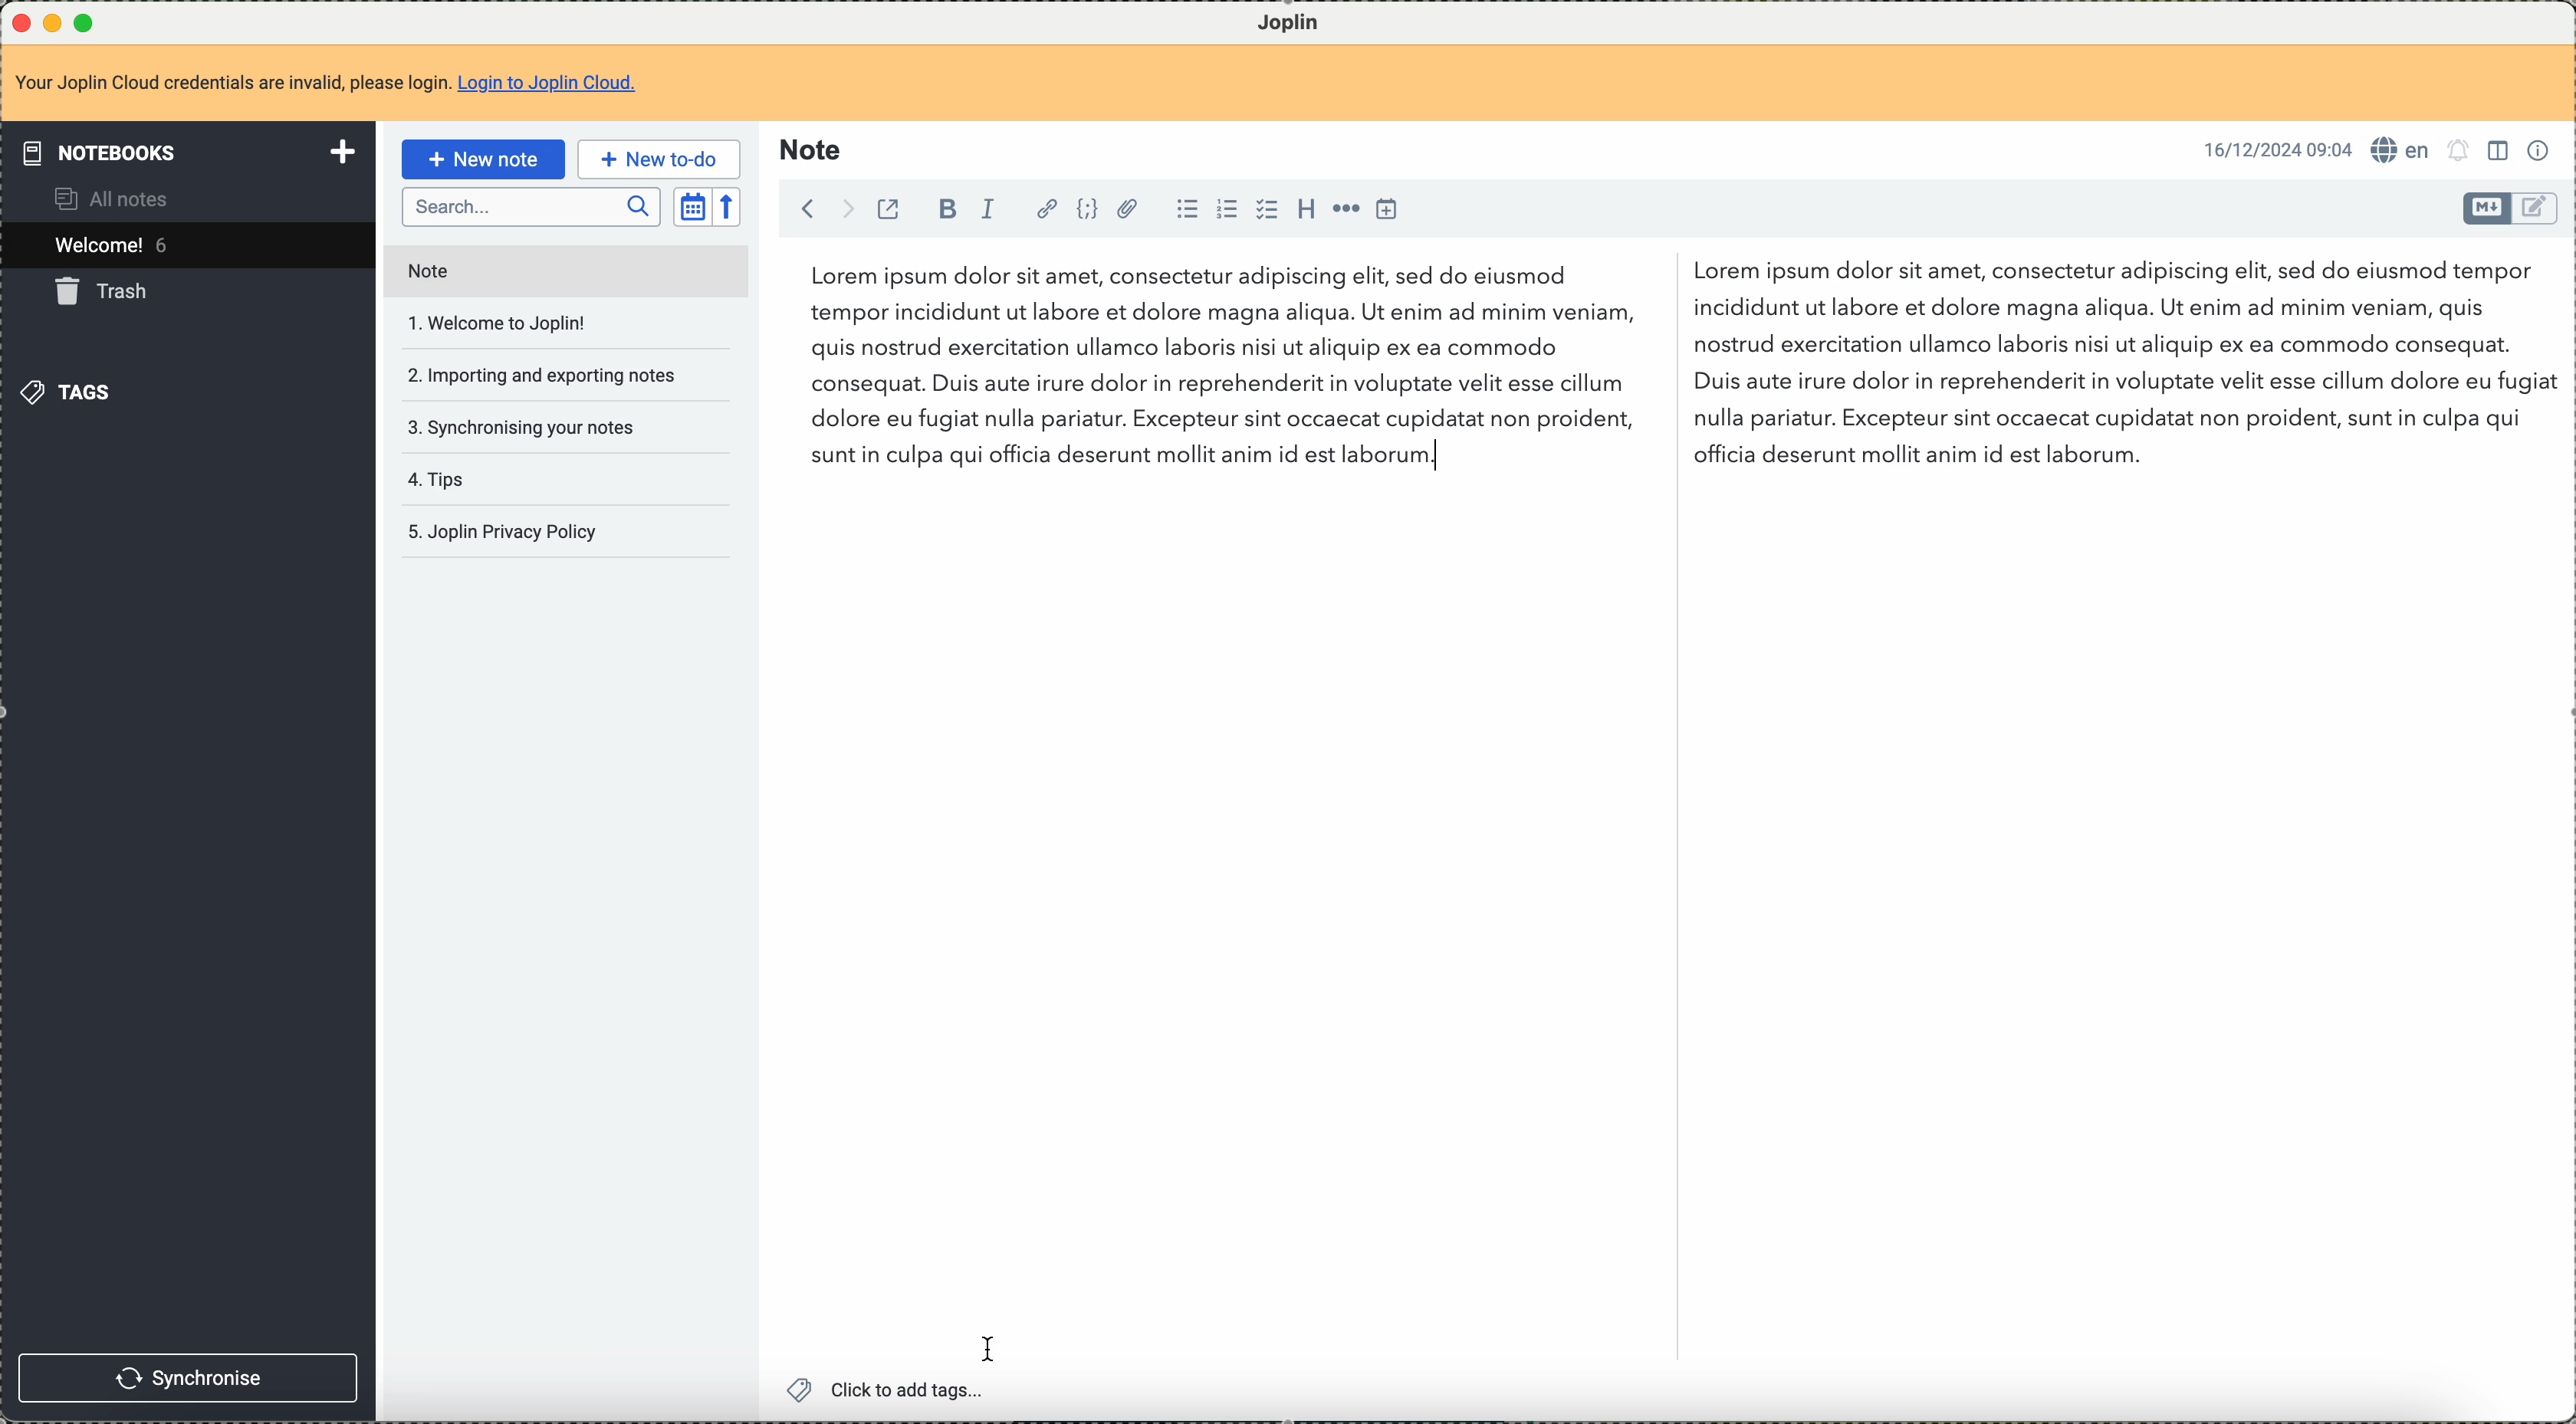 The image size is (2576, 1424). I want to click on numbered list, so click(1228, 210).